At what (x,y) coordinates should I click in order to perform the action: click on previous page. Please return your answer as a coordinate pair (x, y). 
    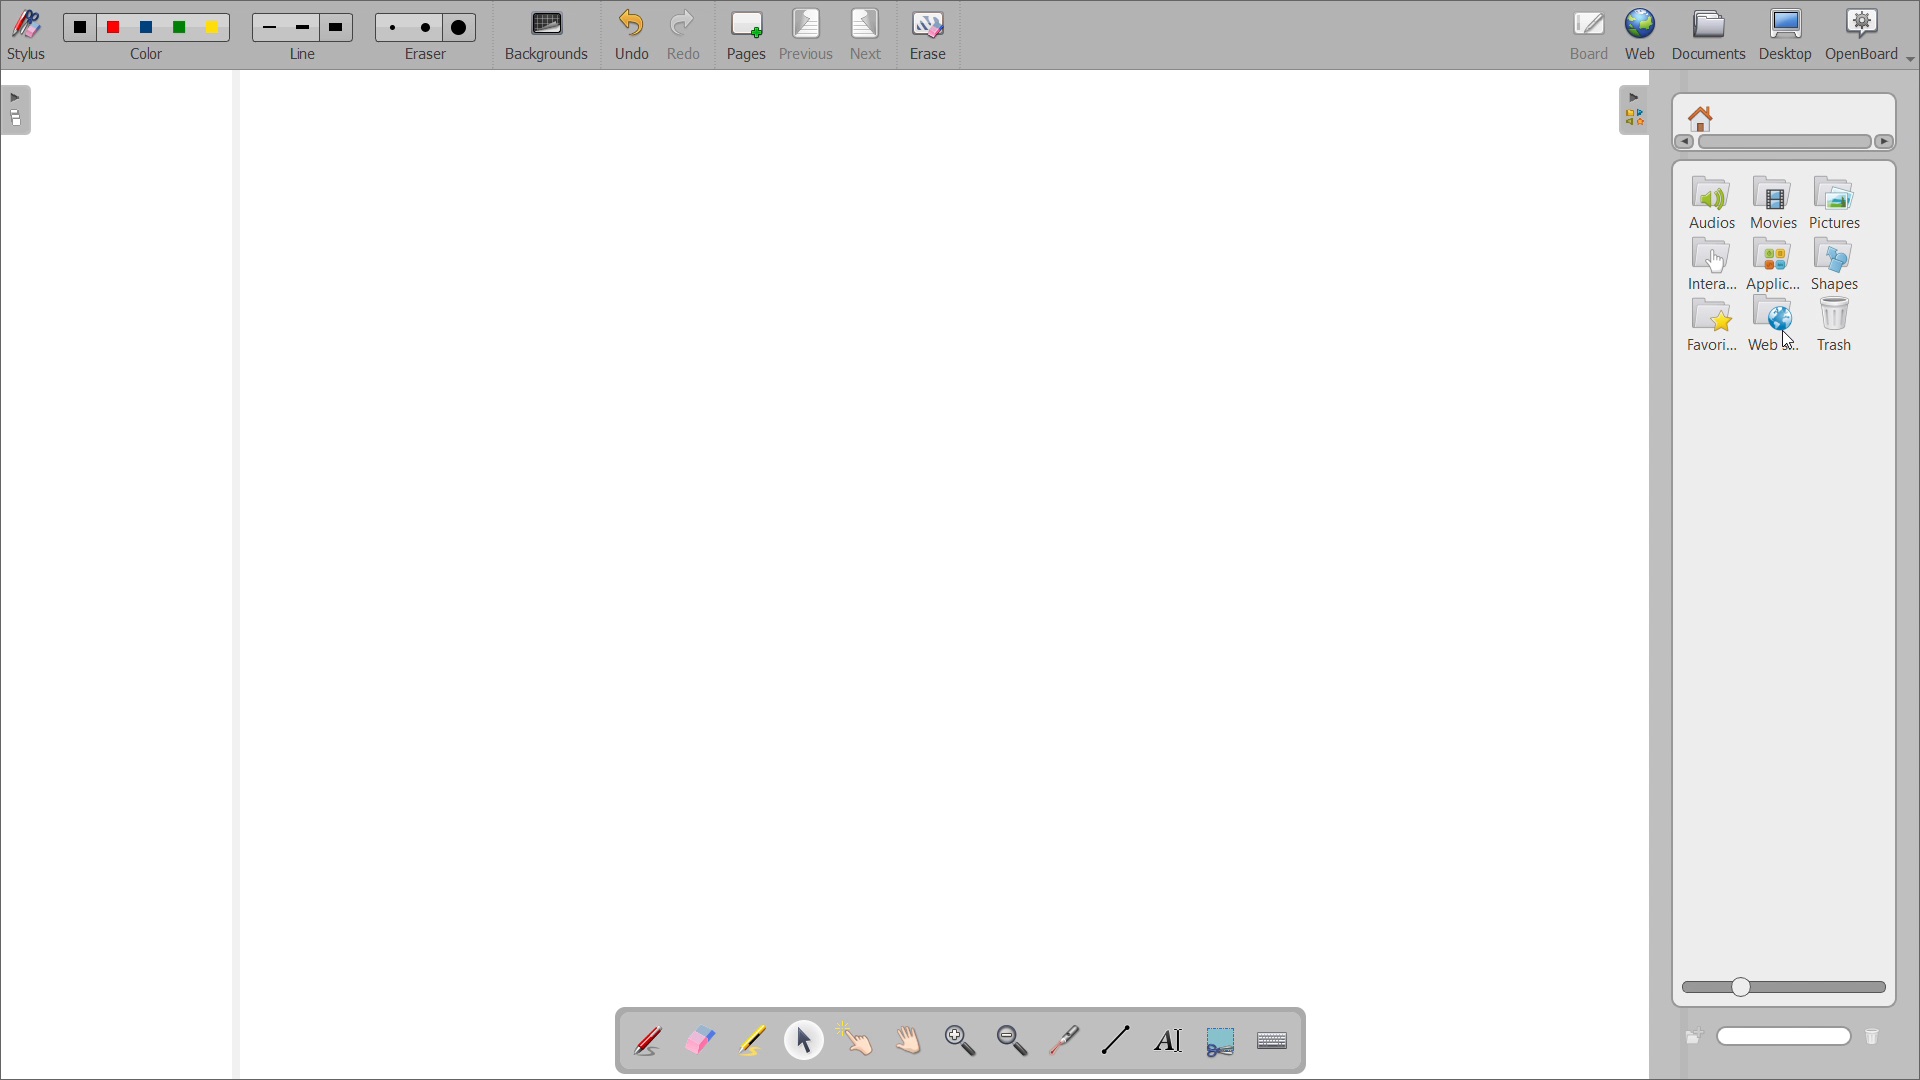
    Looking at the image, I should click on (806, 34).